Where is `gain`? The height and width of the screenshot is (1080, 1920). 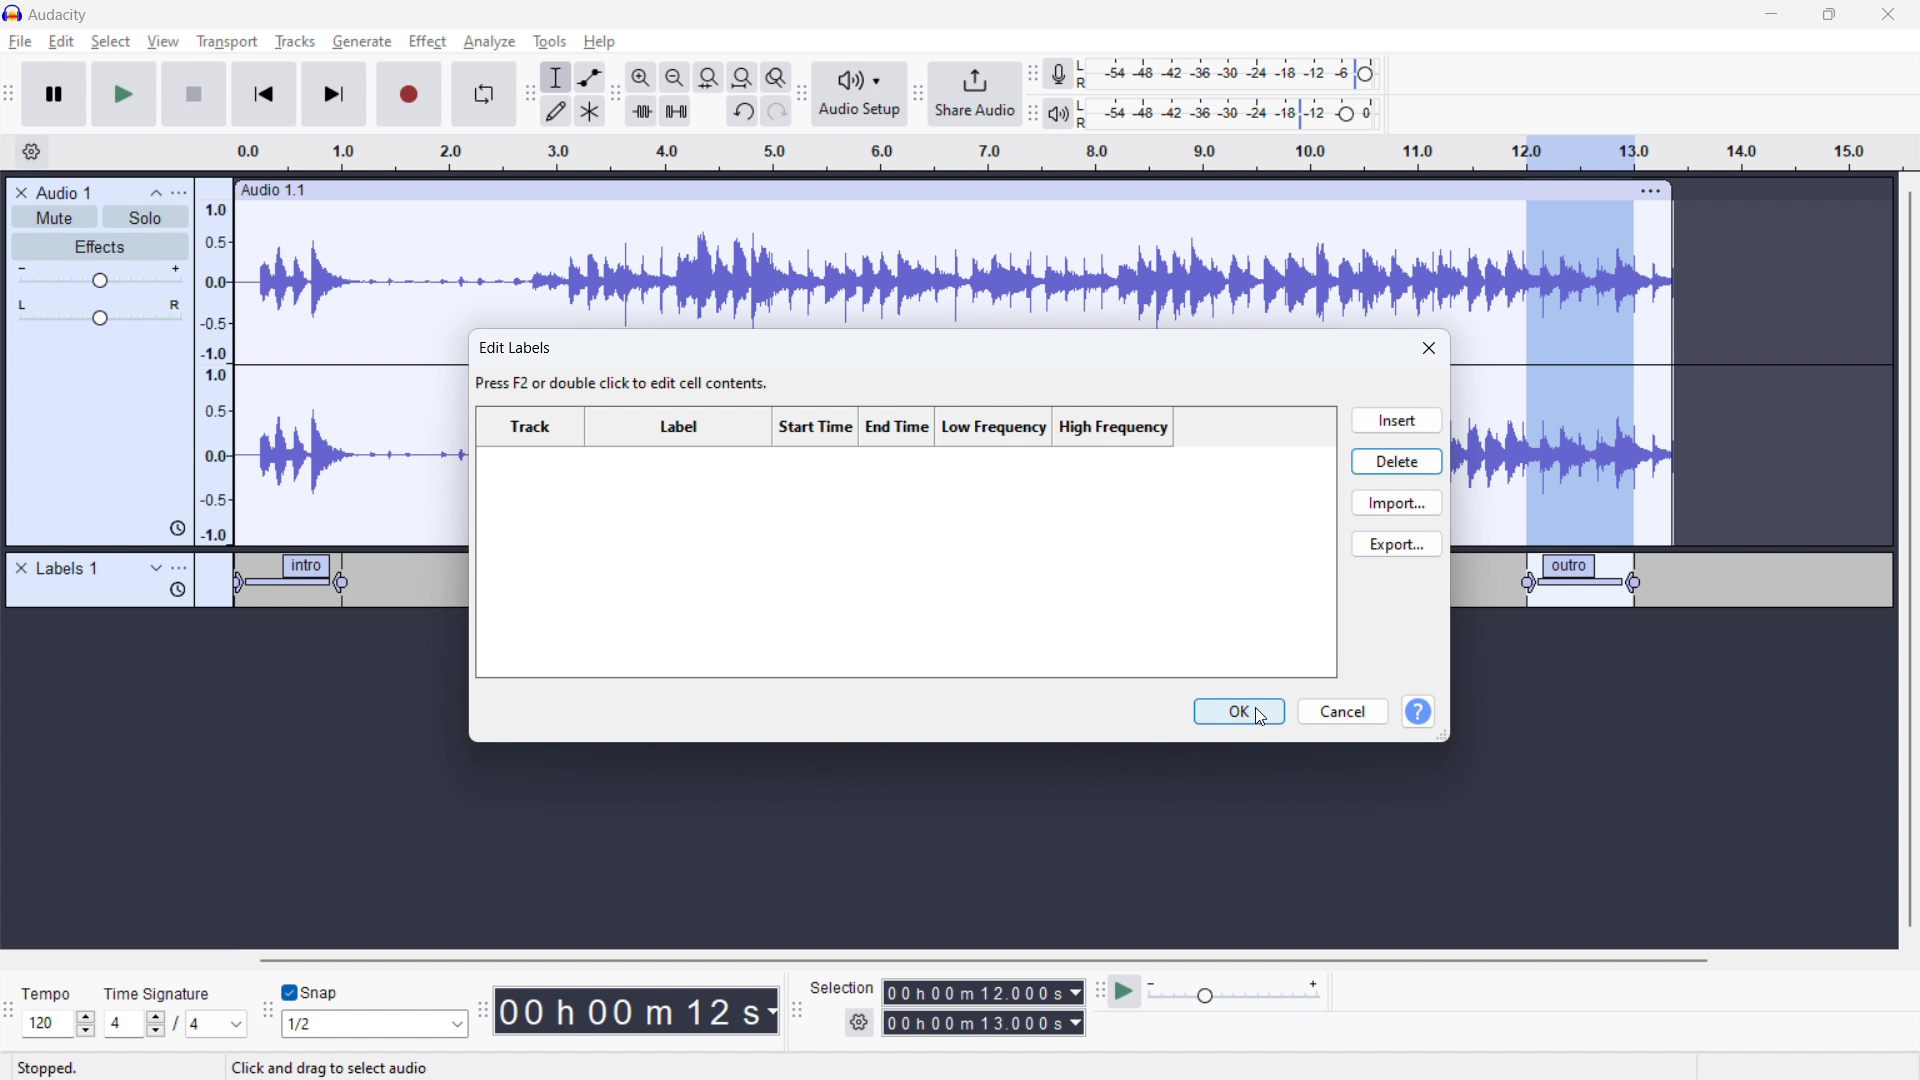
gain is located at coordinates (100, 277).